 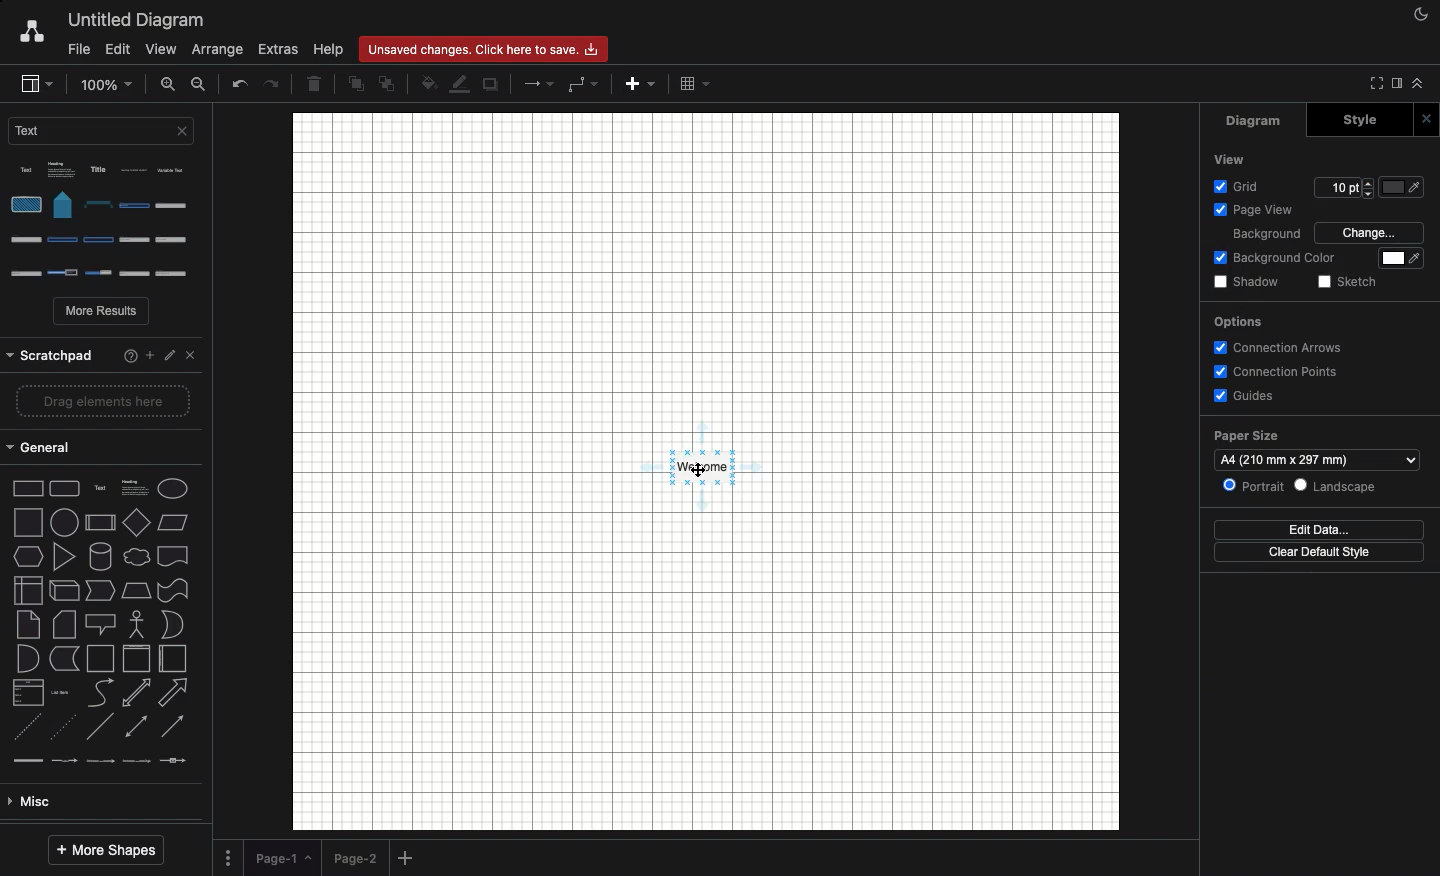 What do you see at coordinates (1418, 83) in the screenshot?
I see `Collapse` at bounding box center [1418, 83].